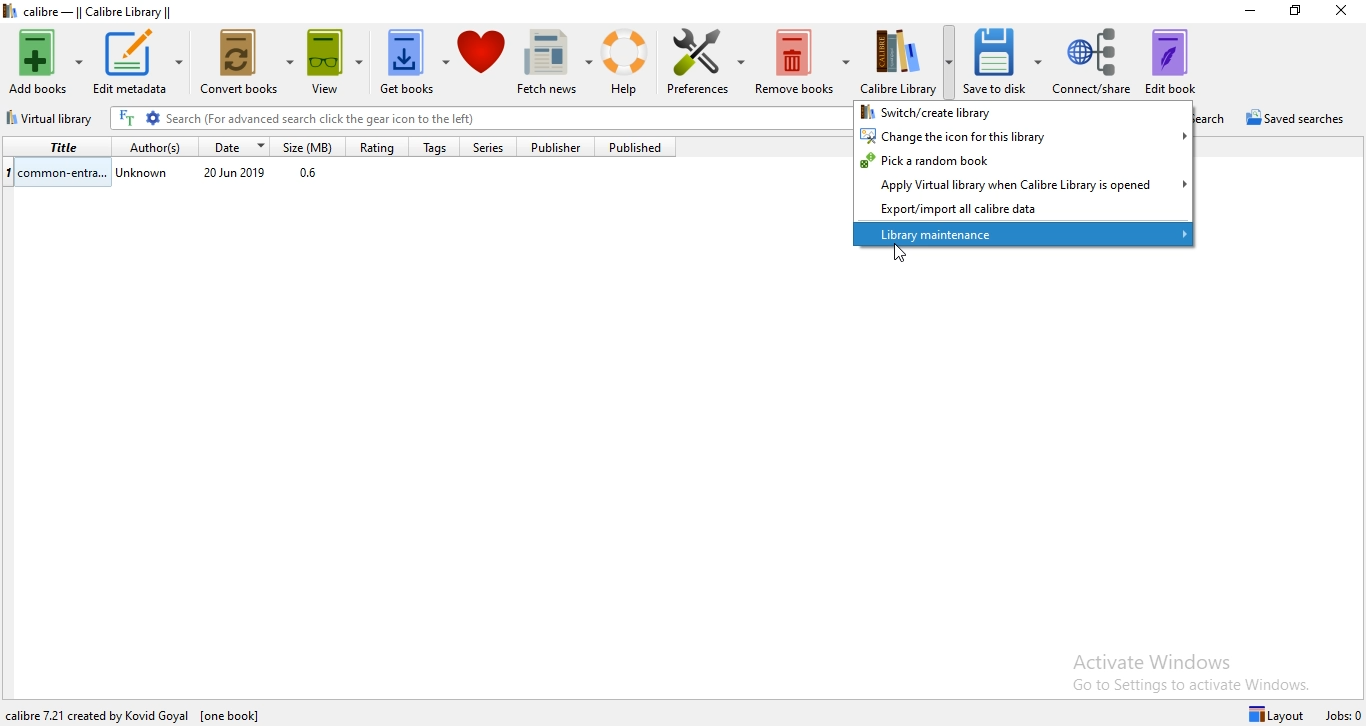 This screenshot has width=1366, height=726. What do you see at coordinates (495, 148) in the screenshot?
I see `Series` at bounding box center [495, 148].